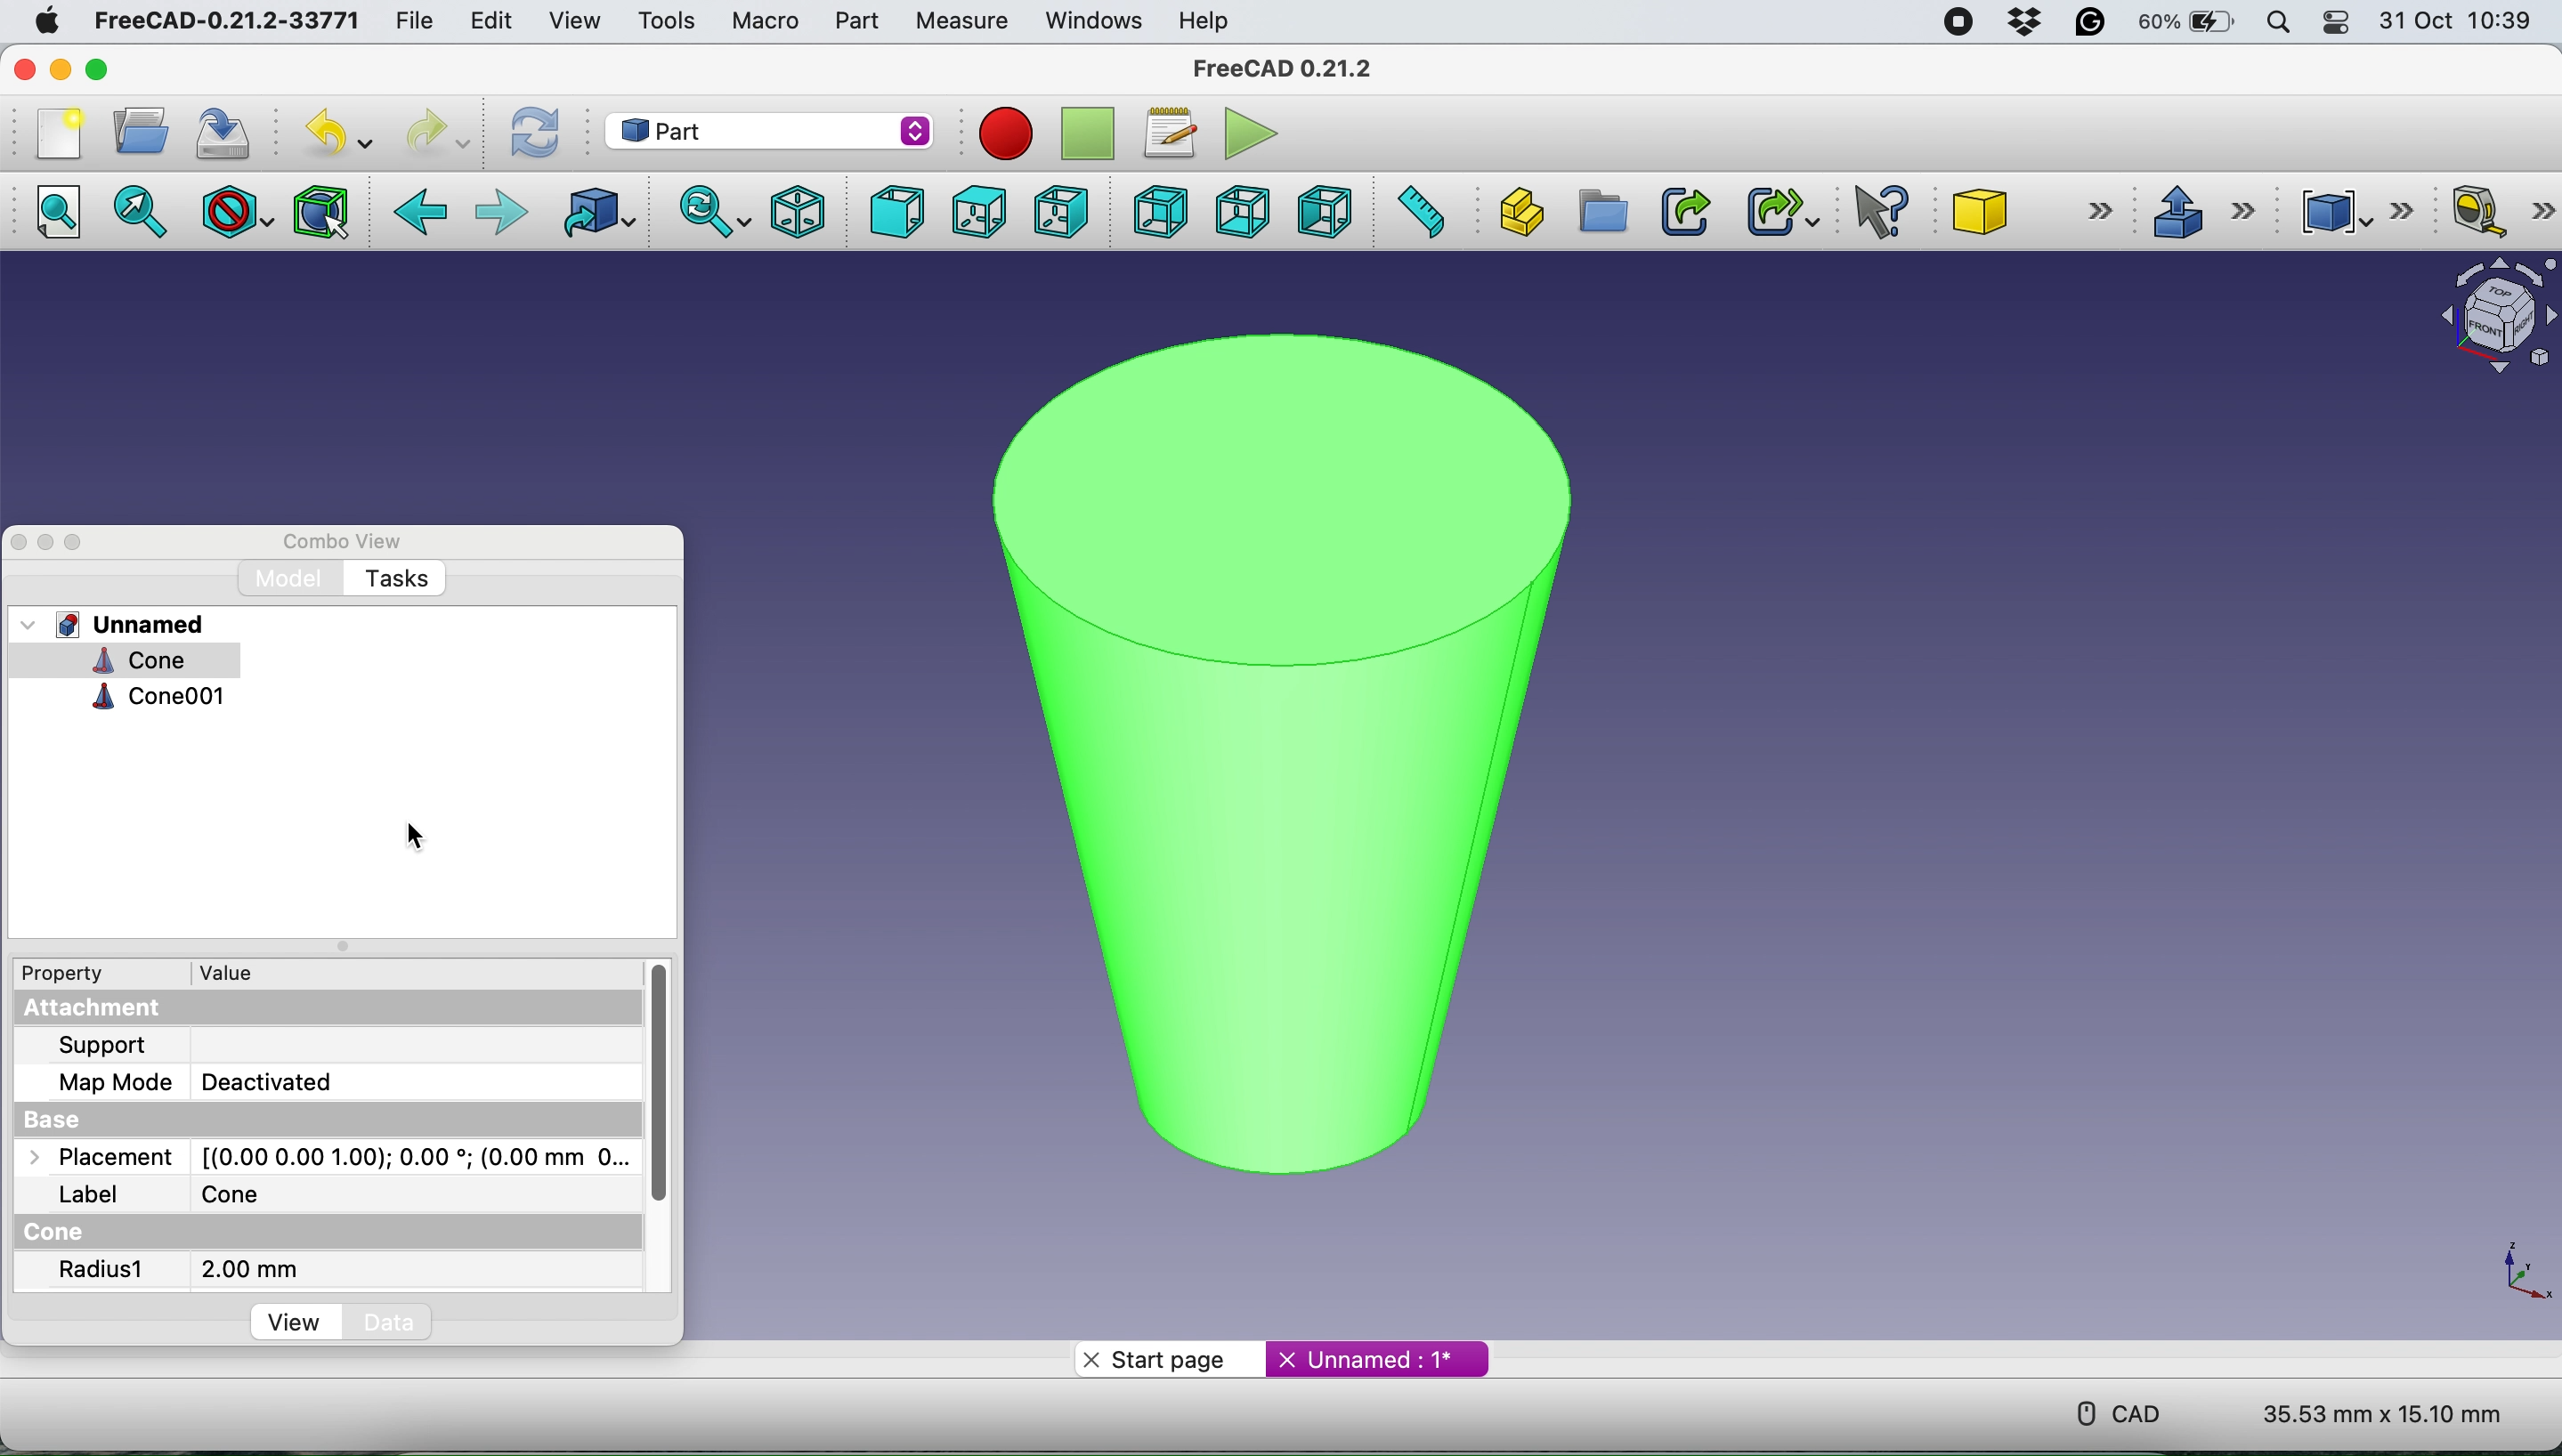 The height and width of the screenshot is (1456, 2562). I want to click on refresh, so click(531, 132).